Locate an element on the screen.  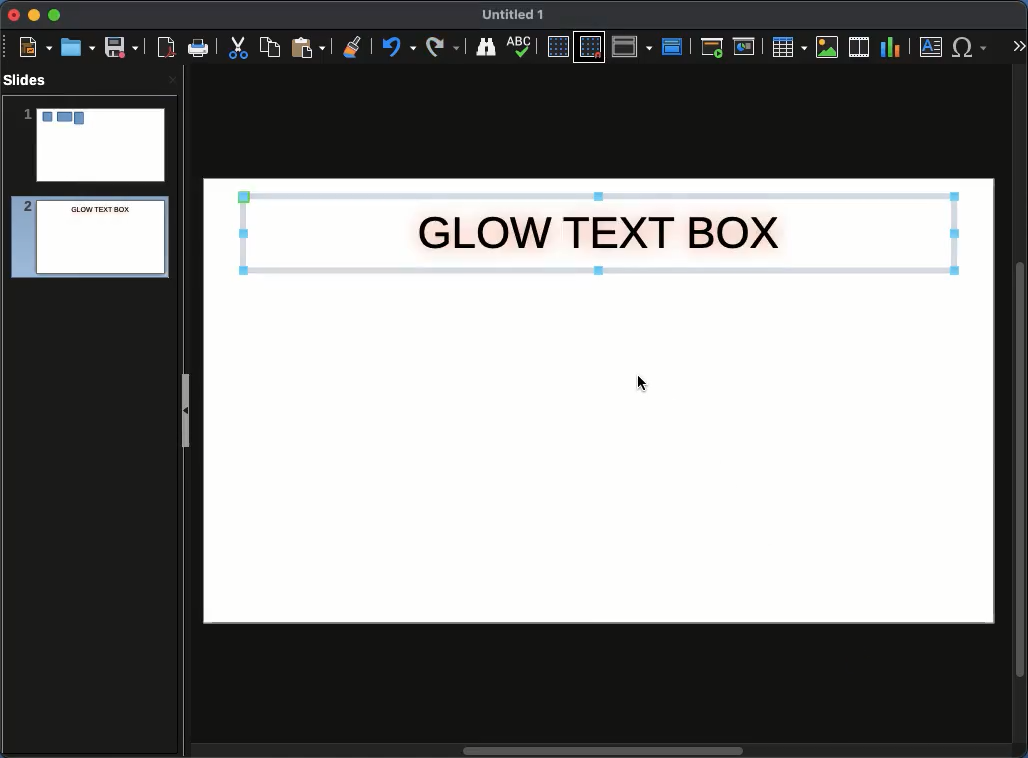
Export as PDF is located at coordinates (166, 48).